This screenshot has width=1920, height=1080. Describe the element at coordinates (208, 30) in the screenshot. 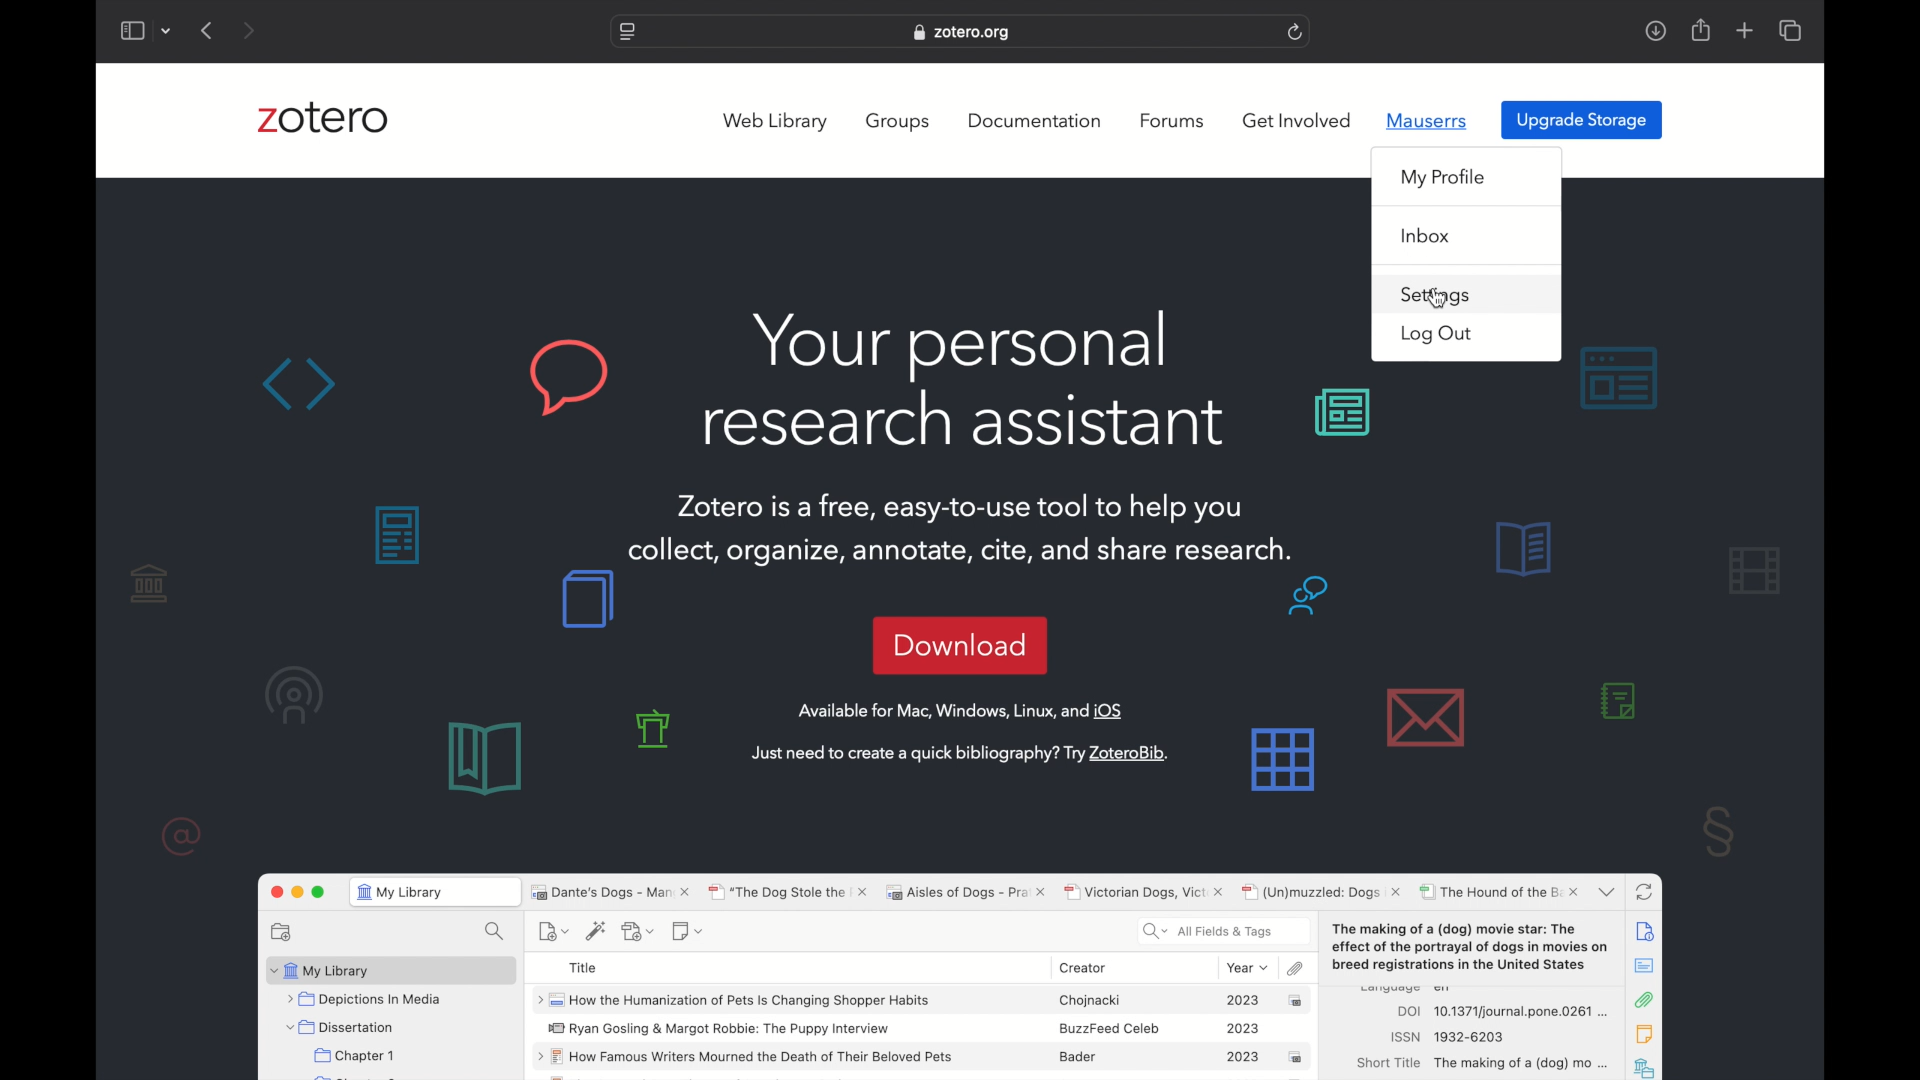

I see `previous` at that location.